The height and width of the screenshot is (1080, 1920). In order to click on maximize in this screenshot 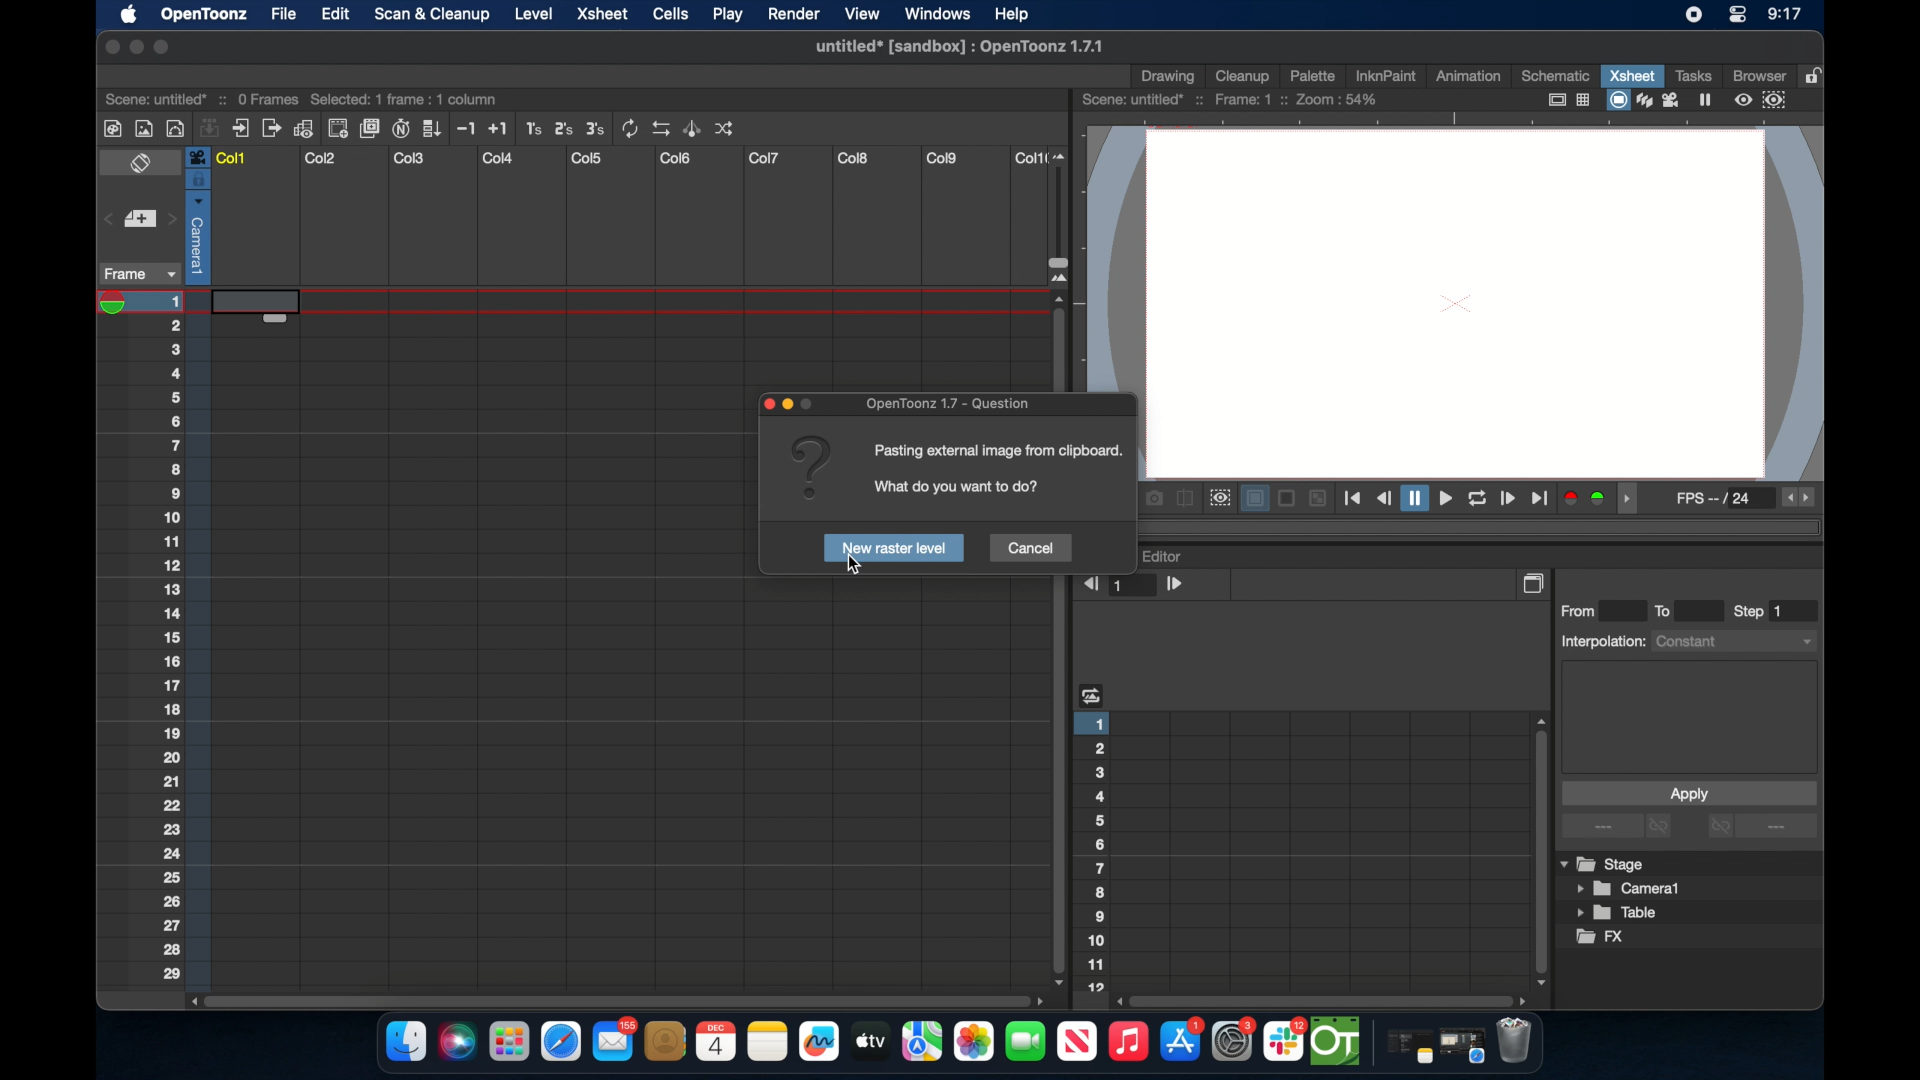, I will do `click(163, 47)`.